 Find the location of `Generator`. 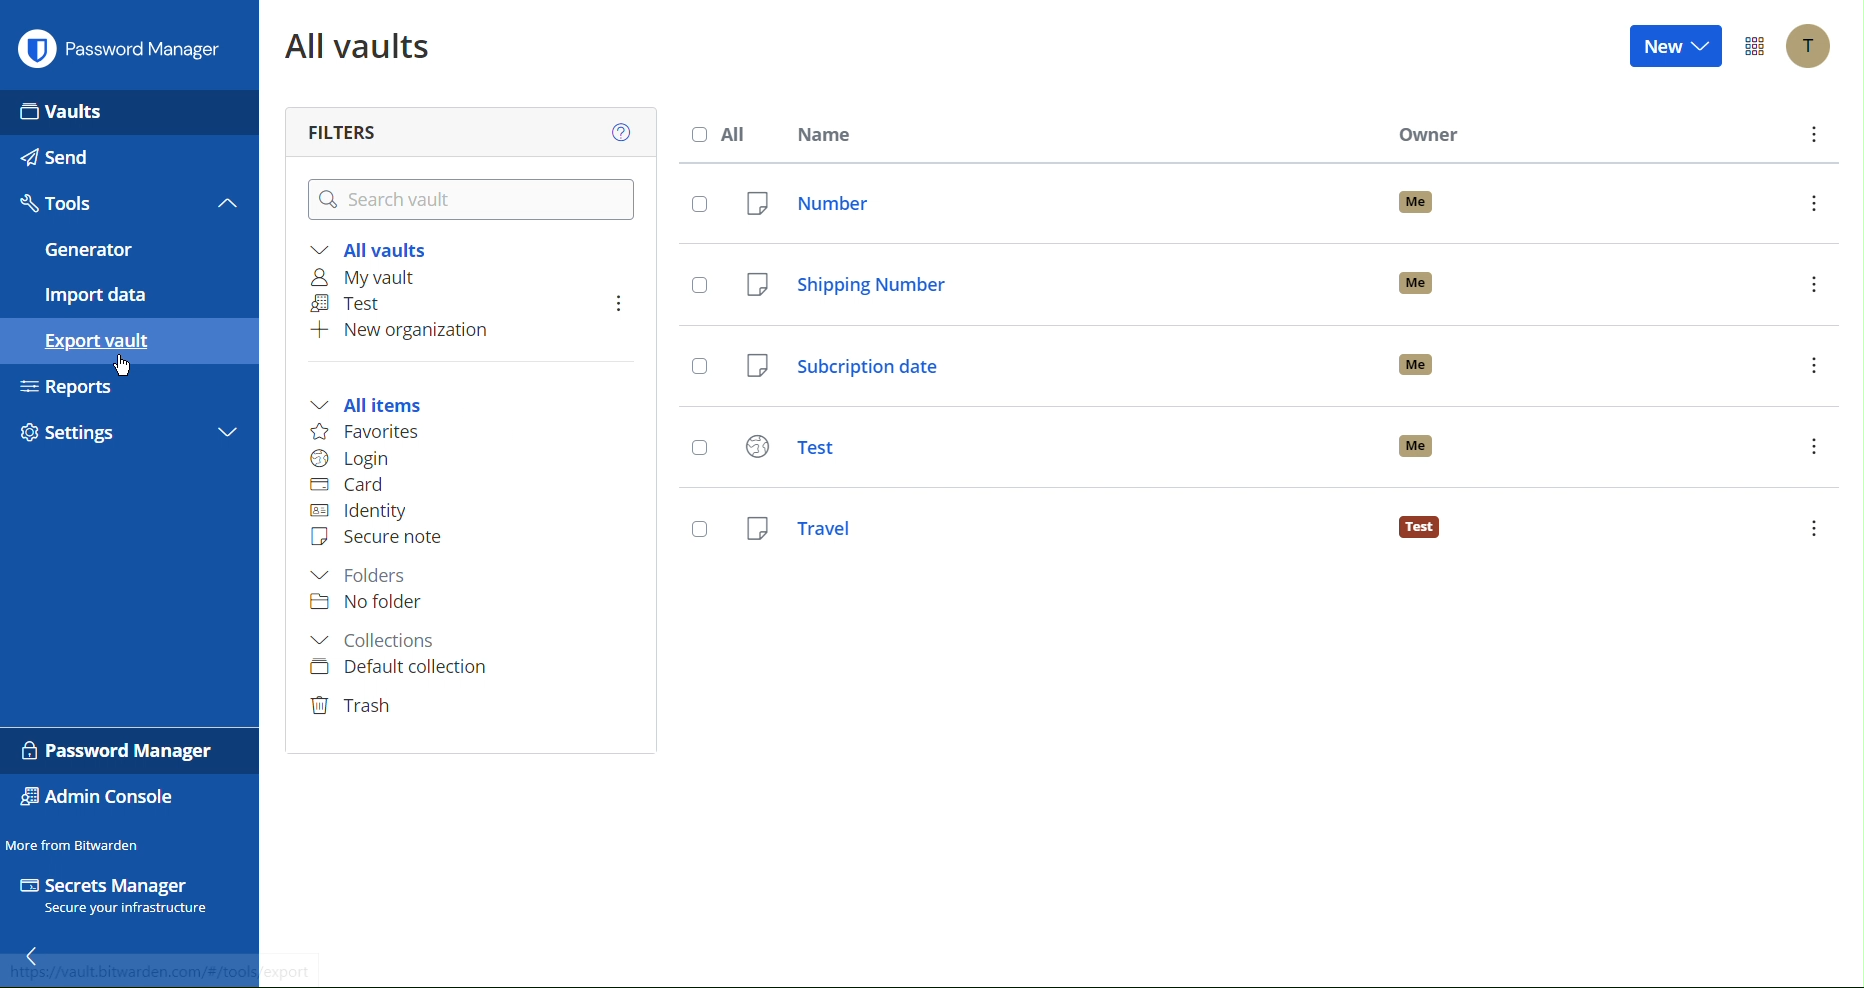

Generator is located at coordinates (90, 251).